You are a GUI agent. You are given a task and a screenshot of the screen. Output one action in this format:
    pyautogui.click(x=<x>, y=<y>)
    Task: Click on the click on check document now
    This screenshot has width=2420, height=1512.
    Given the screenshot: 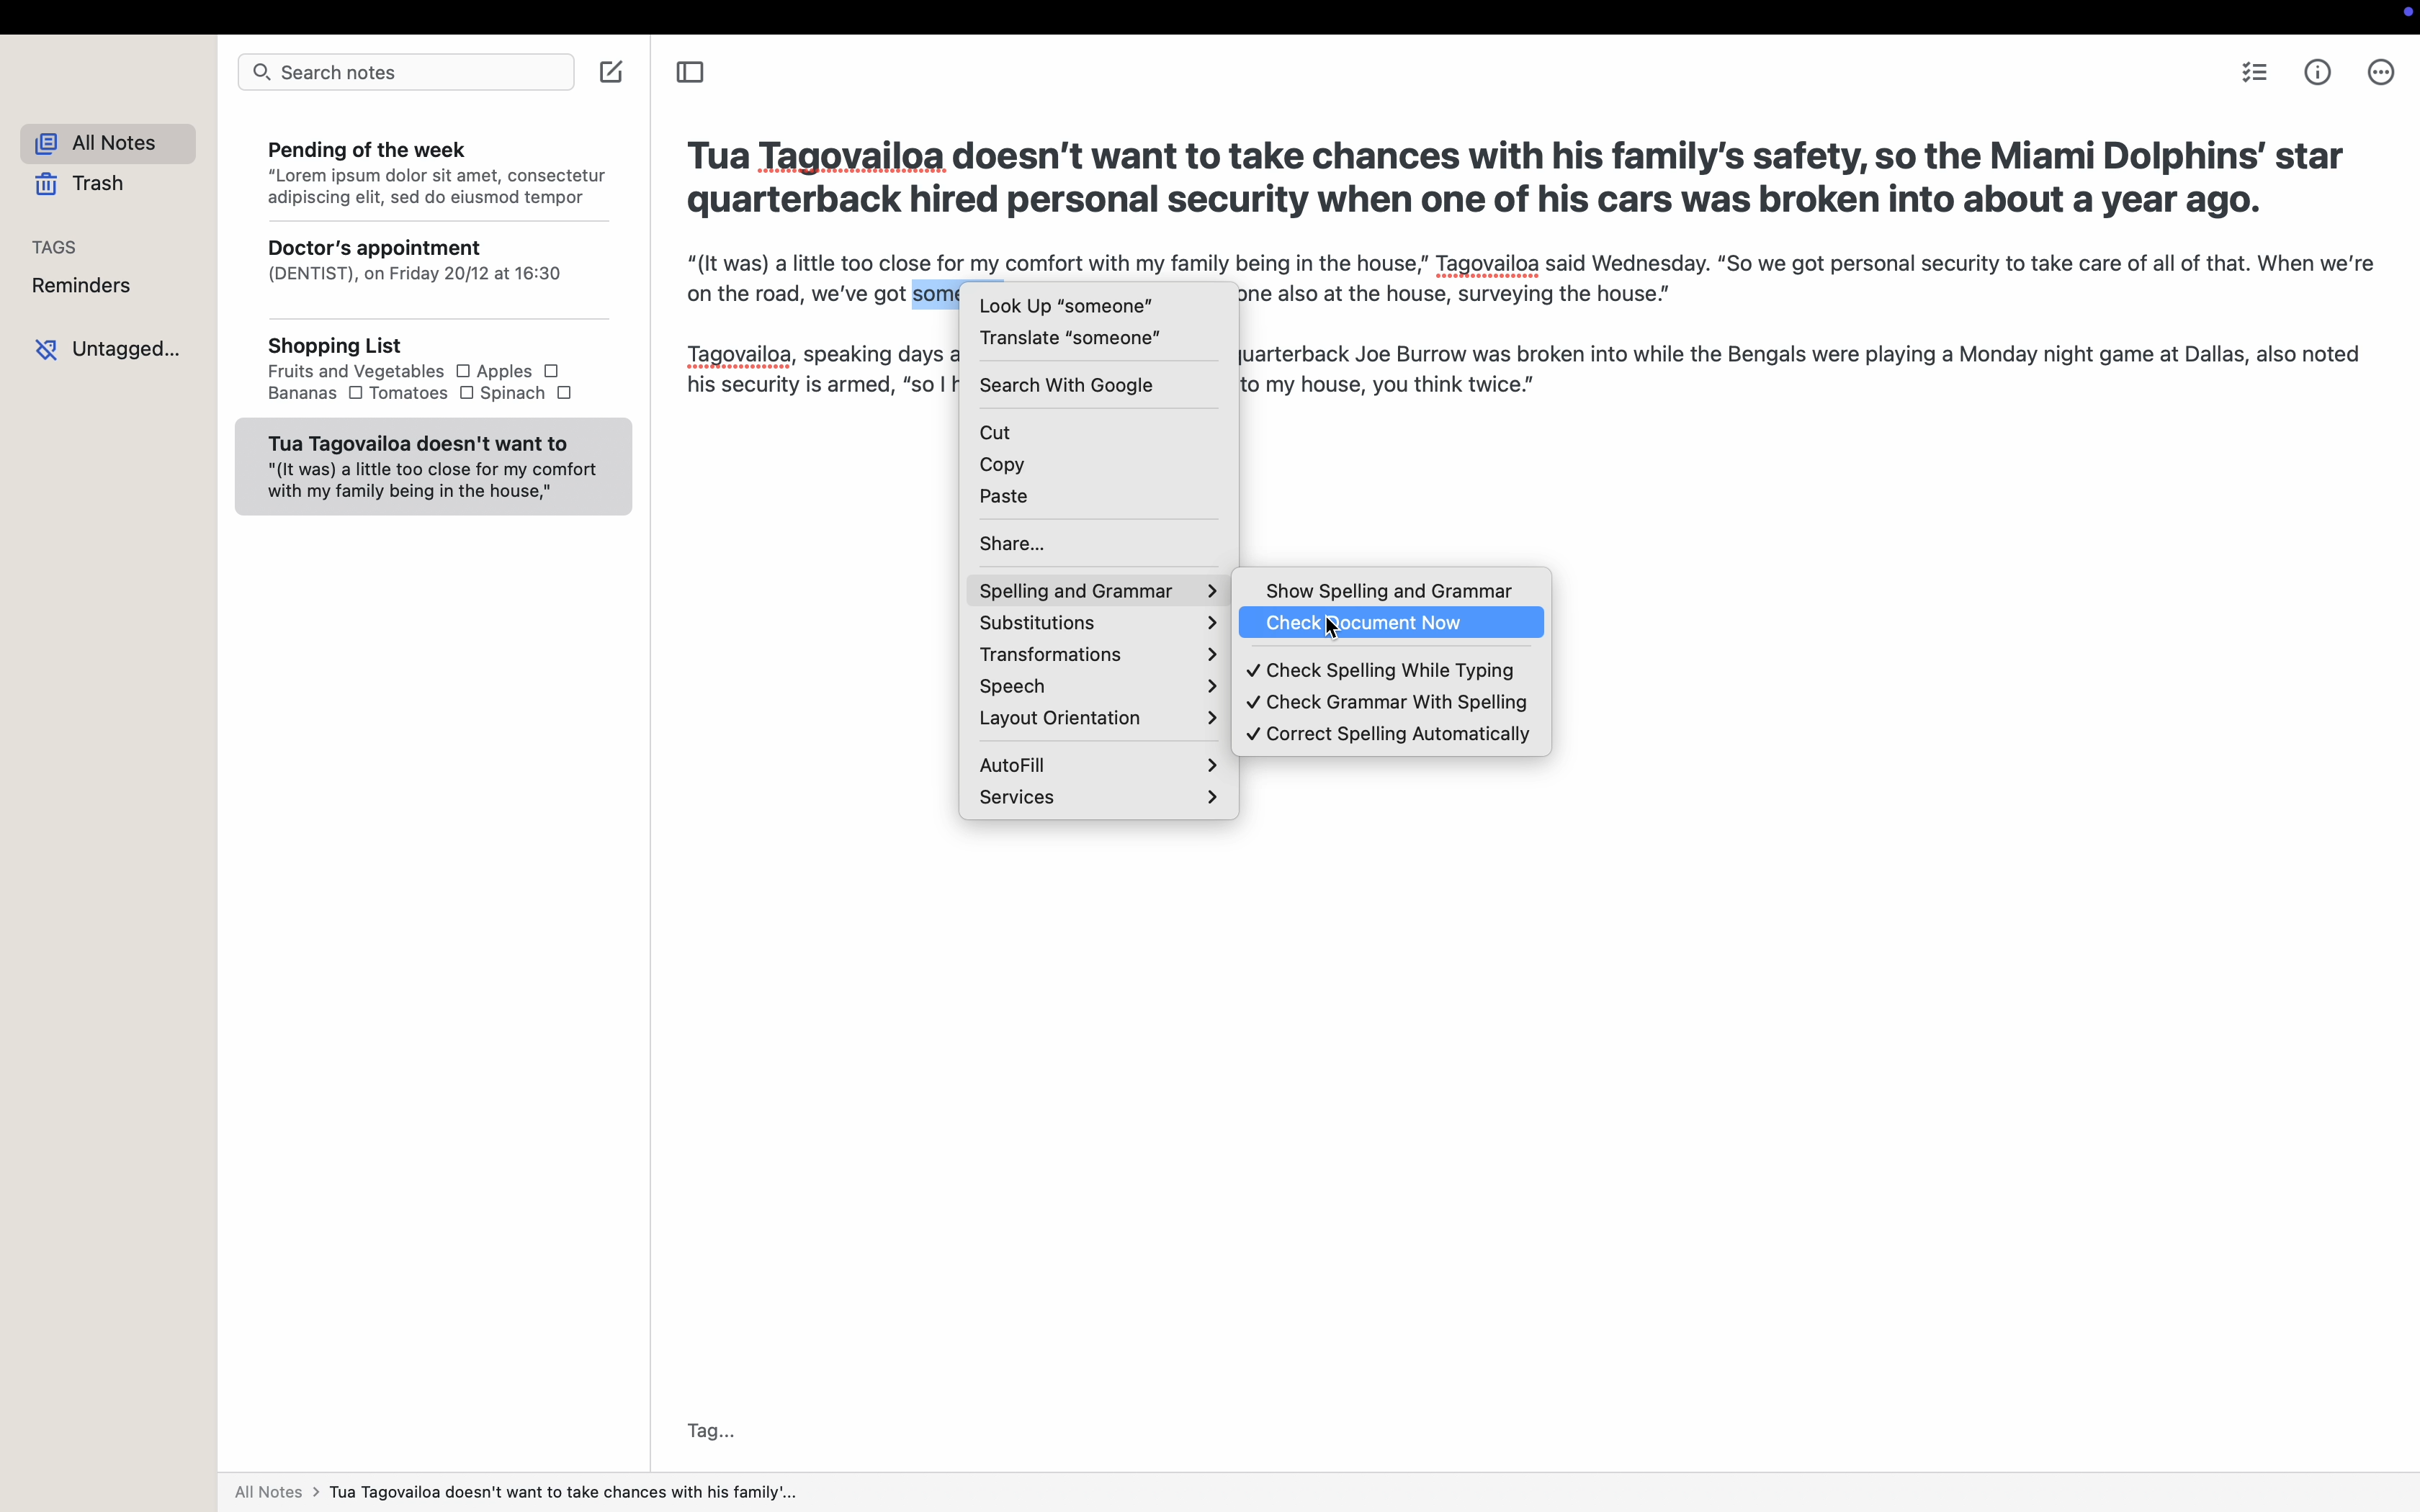 What is the action you would take?
    pyautogui.click(x=1391, y=624)
    